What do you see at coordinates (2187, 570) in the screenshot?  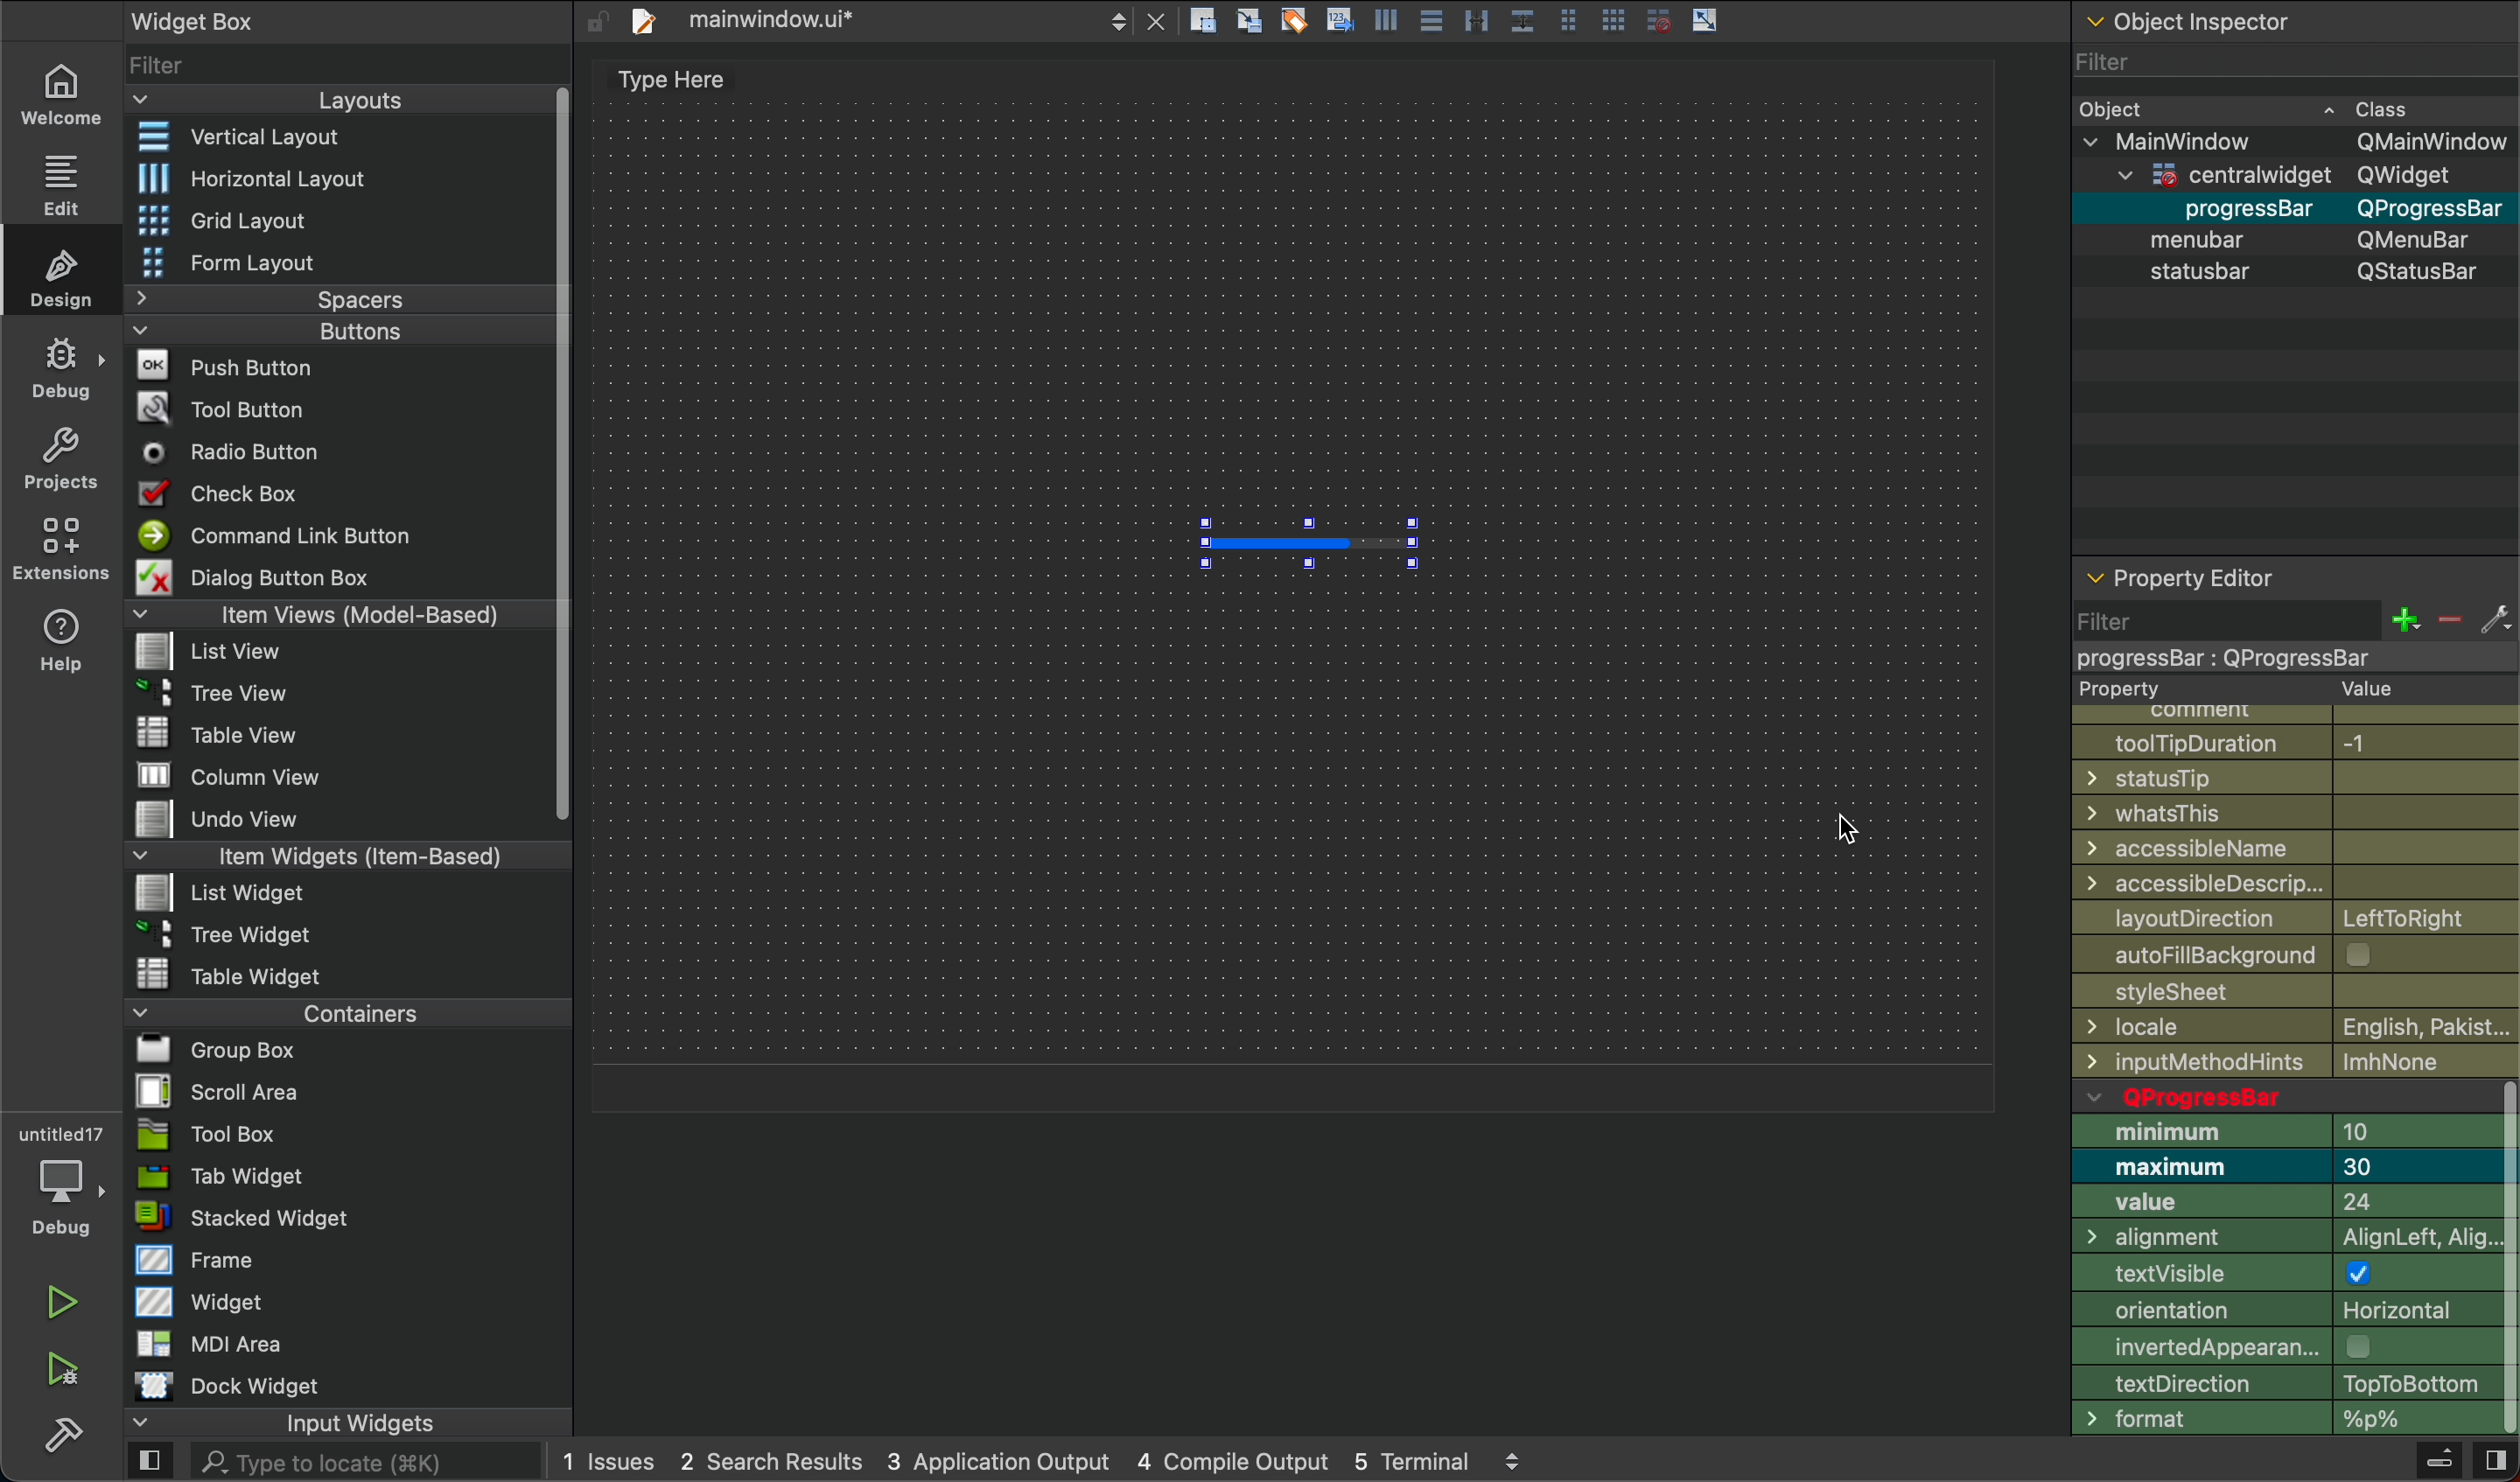 I see `property editor` at bounding box center [2187, 570].